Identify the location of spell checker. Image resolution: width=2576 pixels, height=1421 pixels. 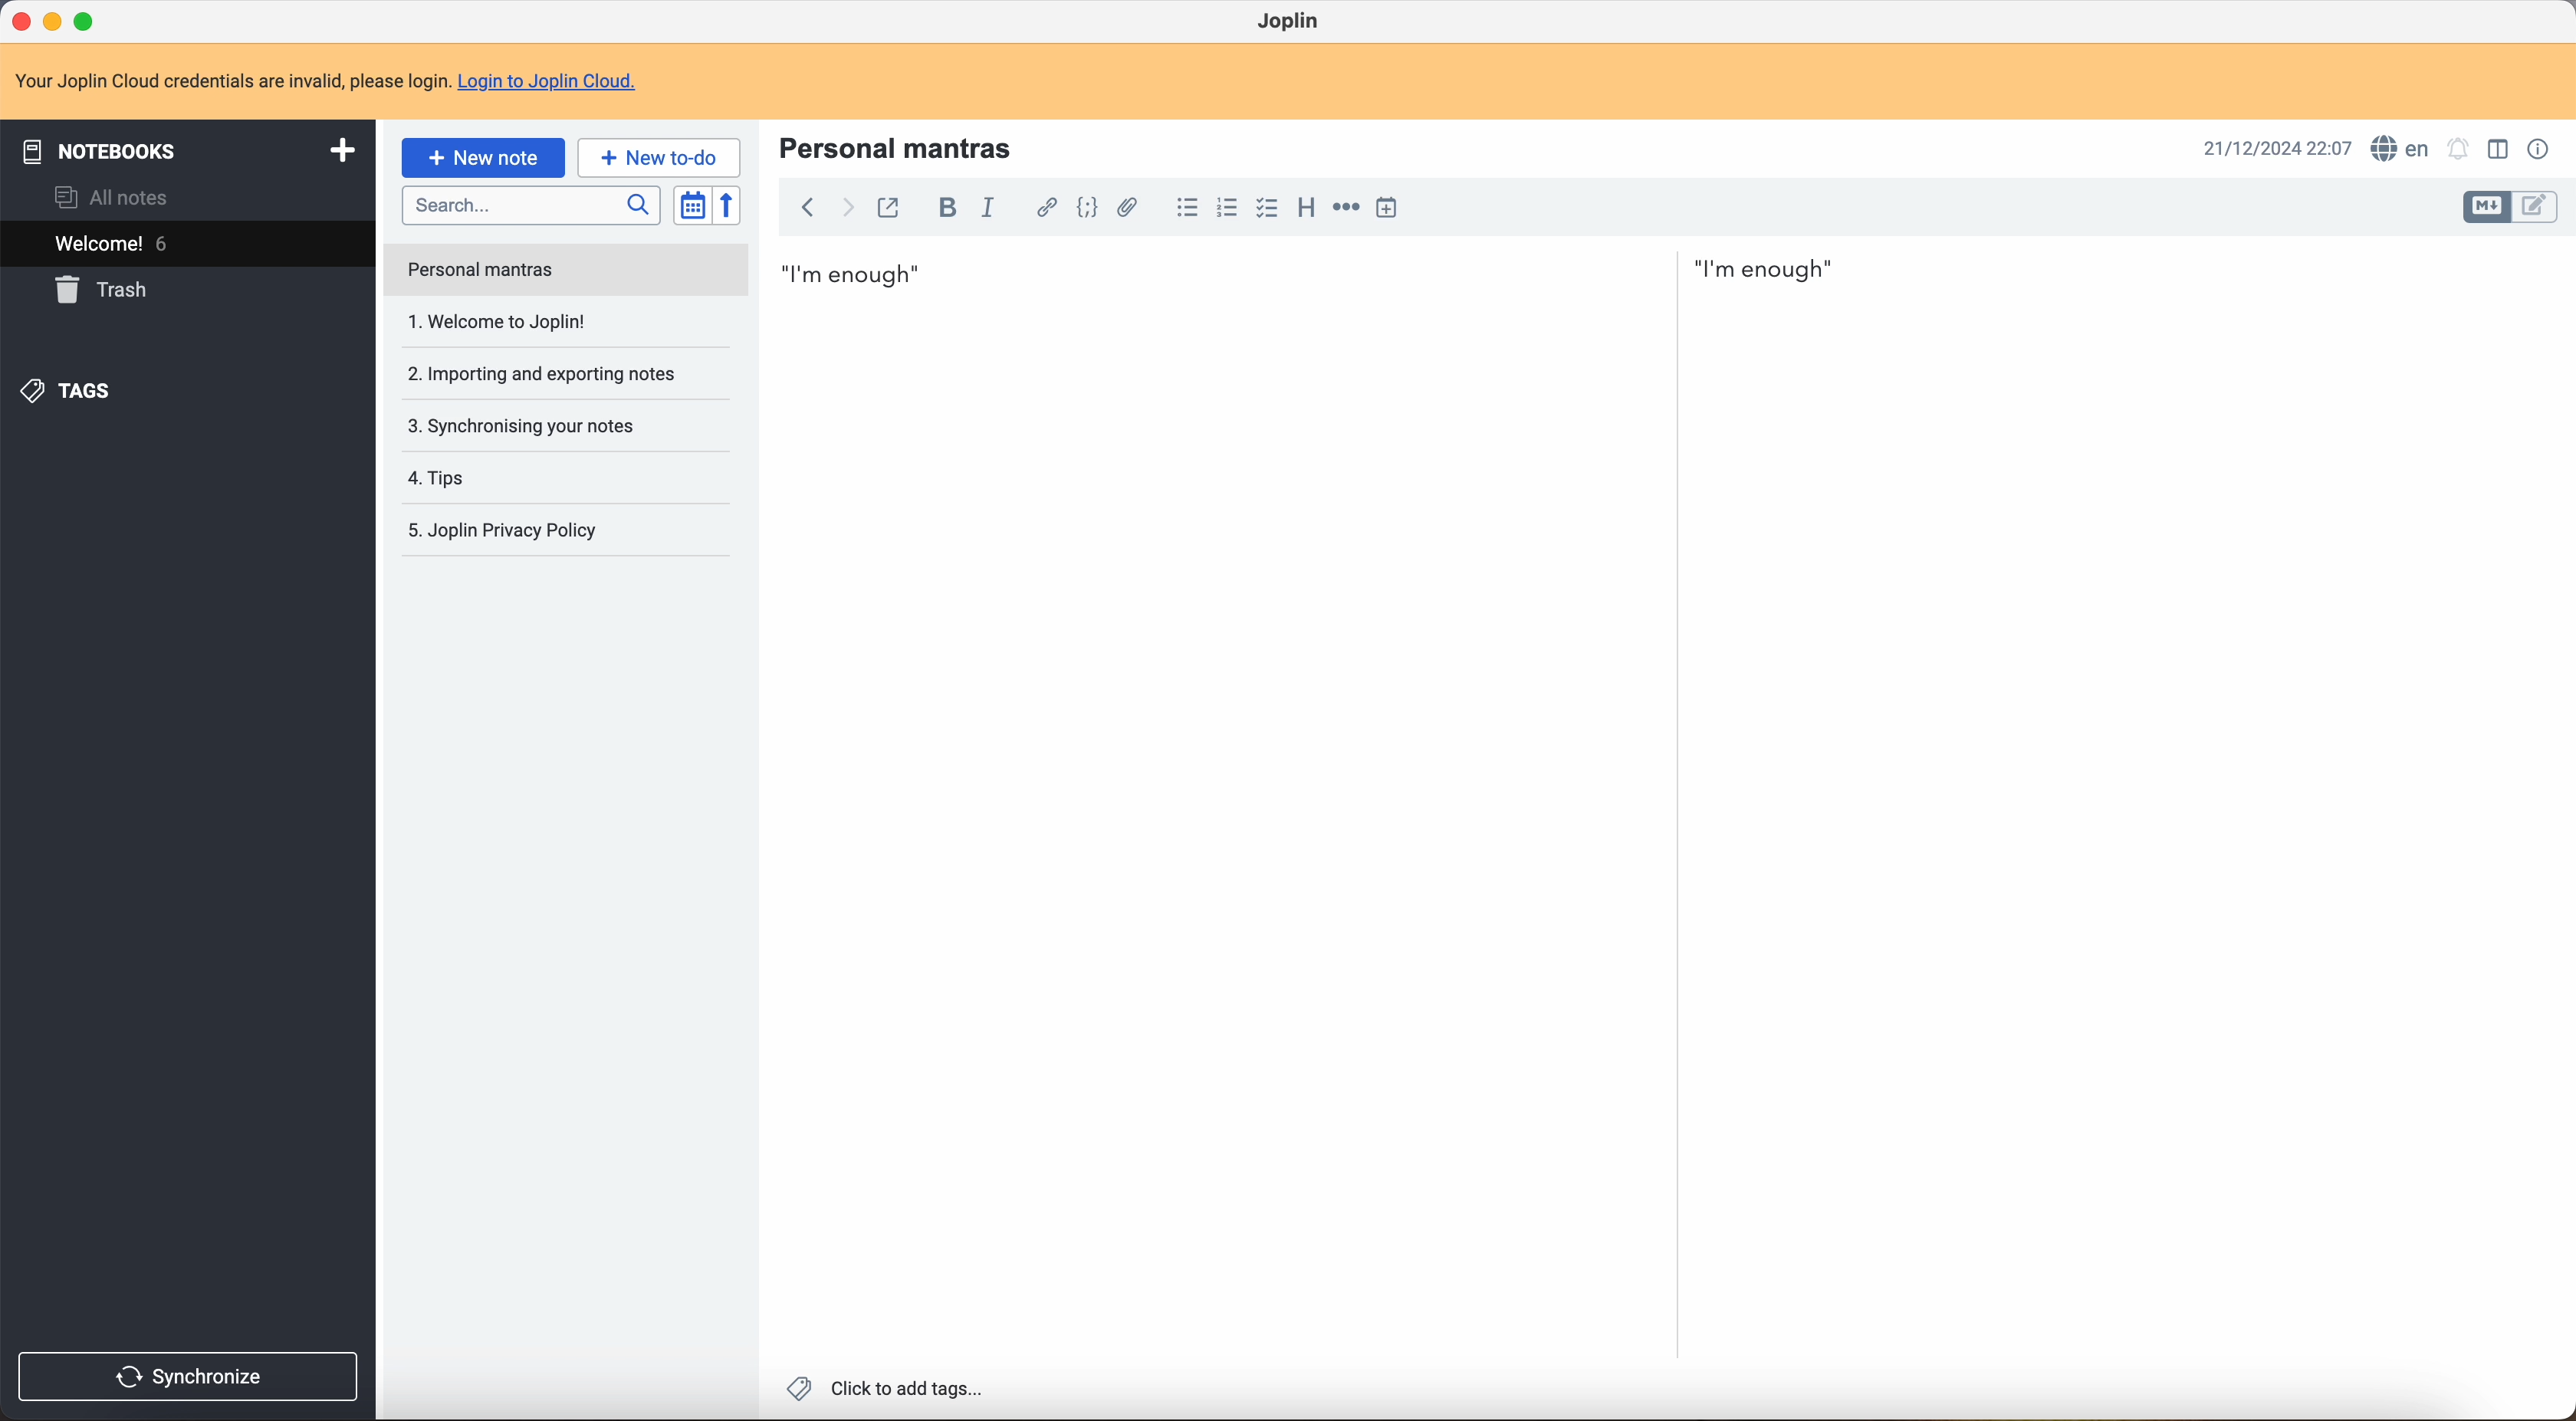
(2402, 147).